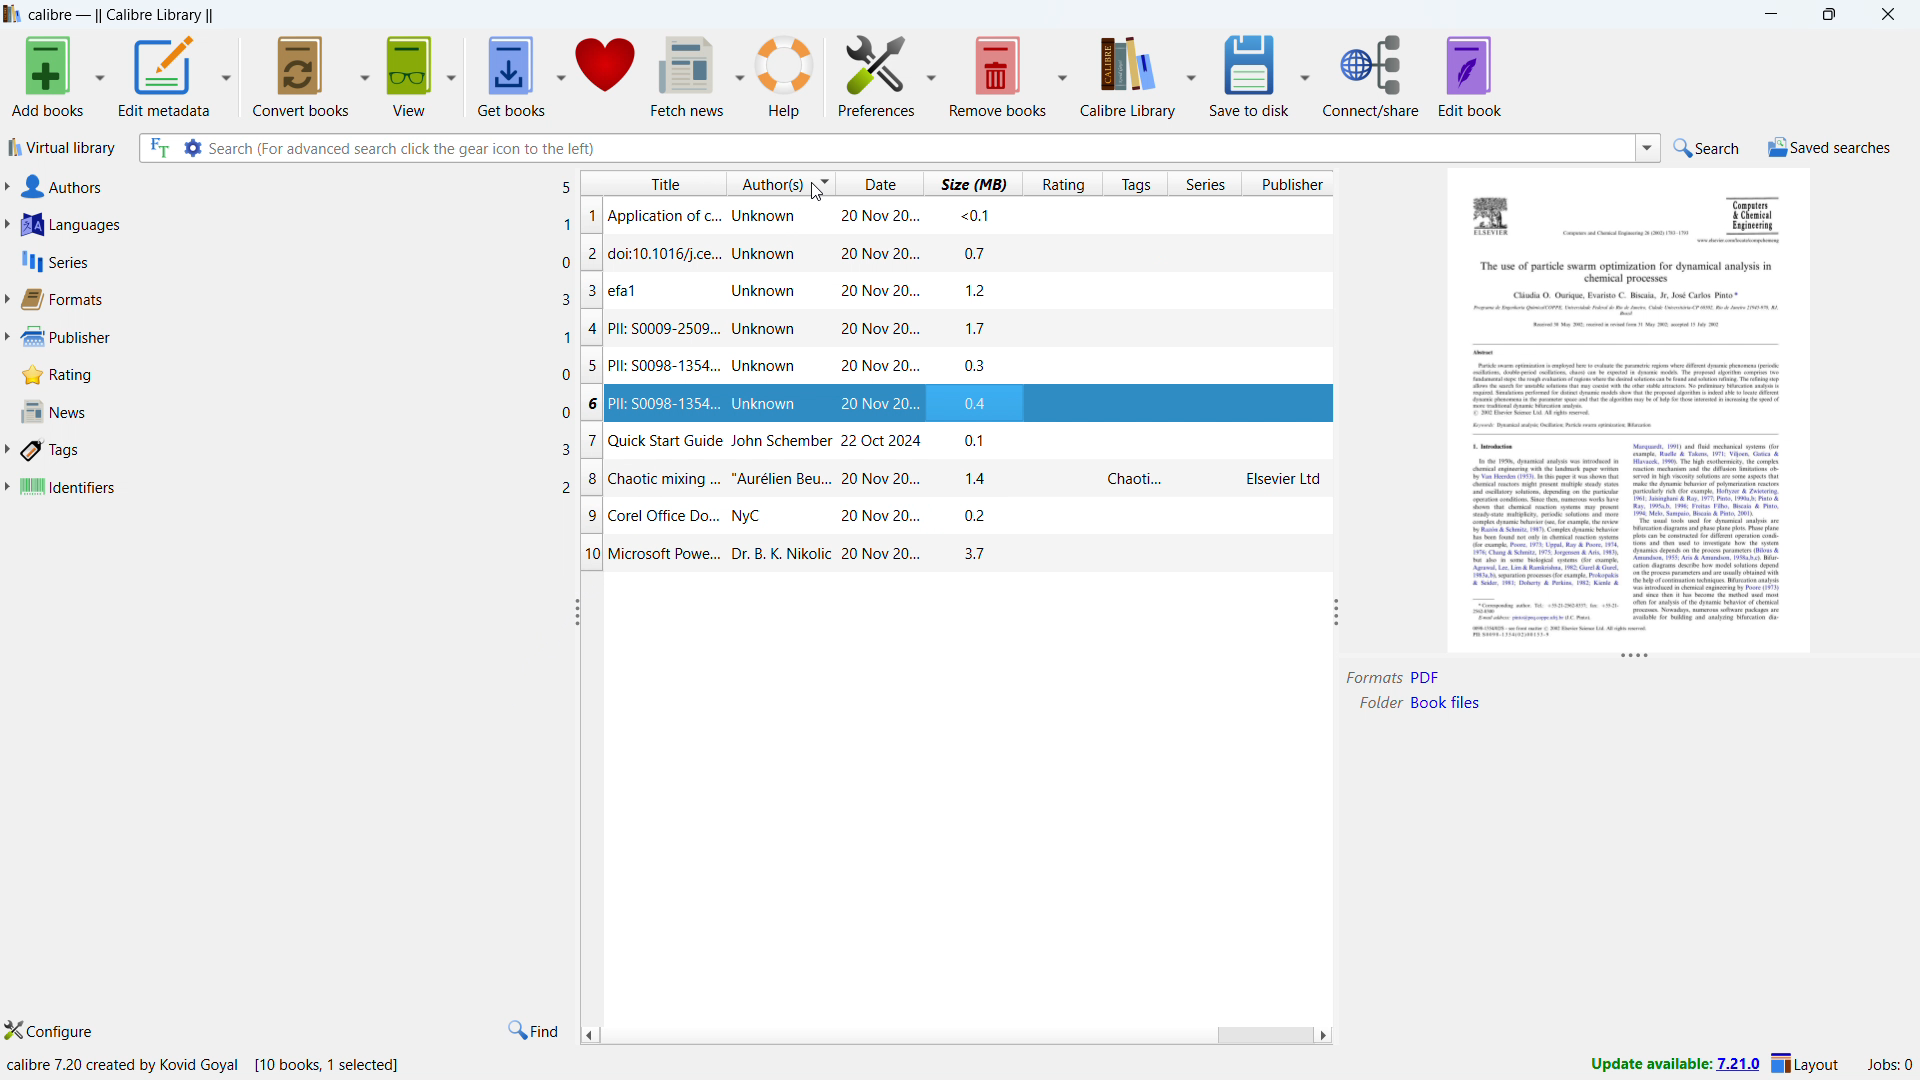 This screenshot has width=1920, height=1080. Describe the element at coordinates (559, 77) in the screenshot. I see `get books options` at that location.